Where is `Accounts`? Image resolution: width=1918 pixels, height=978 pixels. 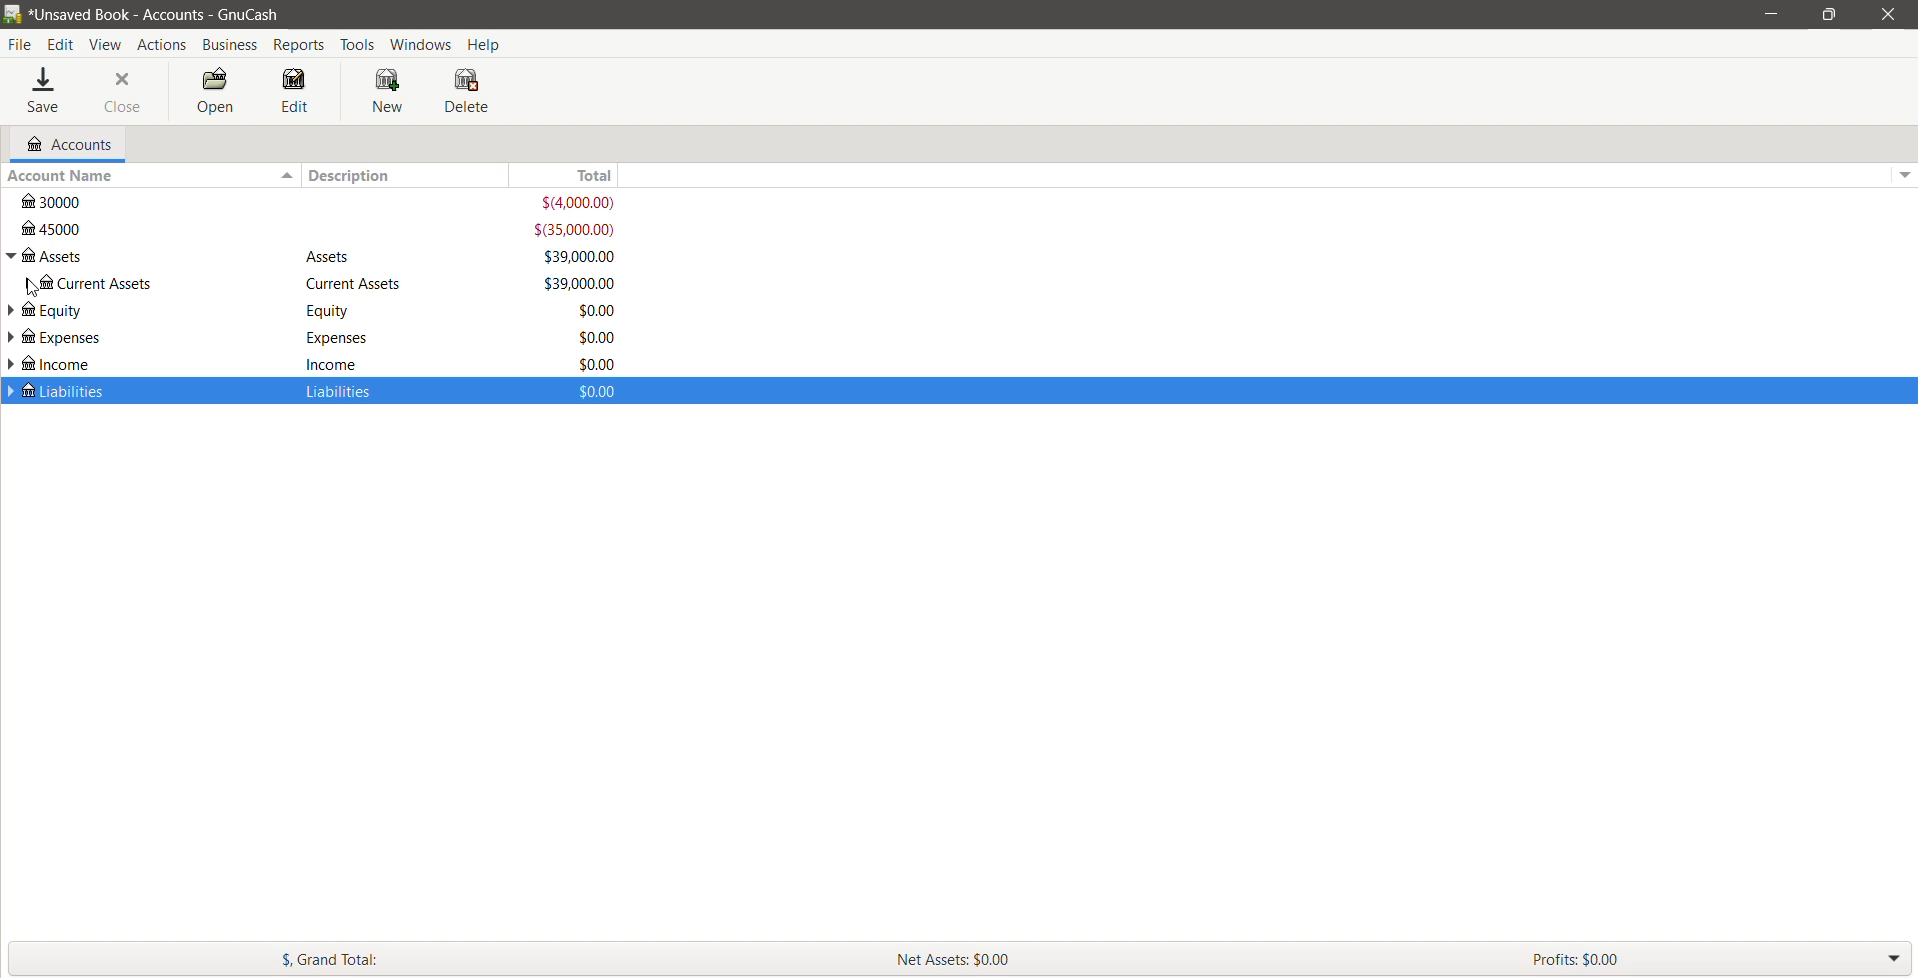 Accounts is located at coordinates (64, 144).